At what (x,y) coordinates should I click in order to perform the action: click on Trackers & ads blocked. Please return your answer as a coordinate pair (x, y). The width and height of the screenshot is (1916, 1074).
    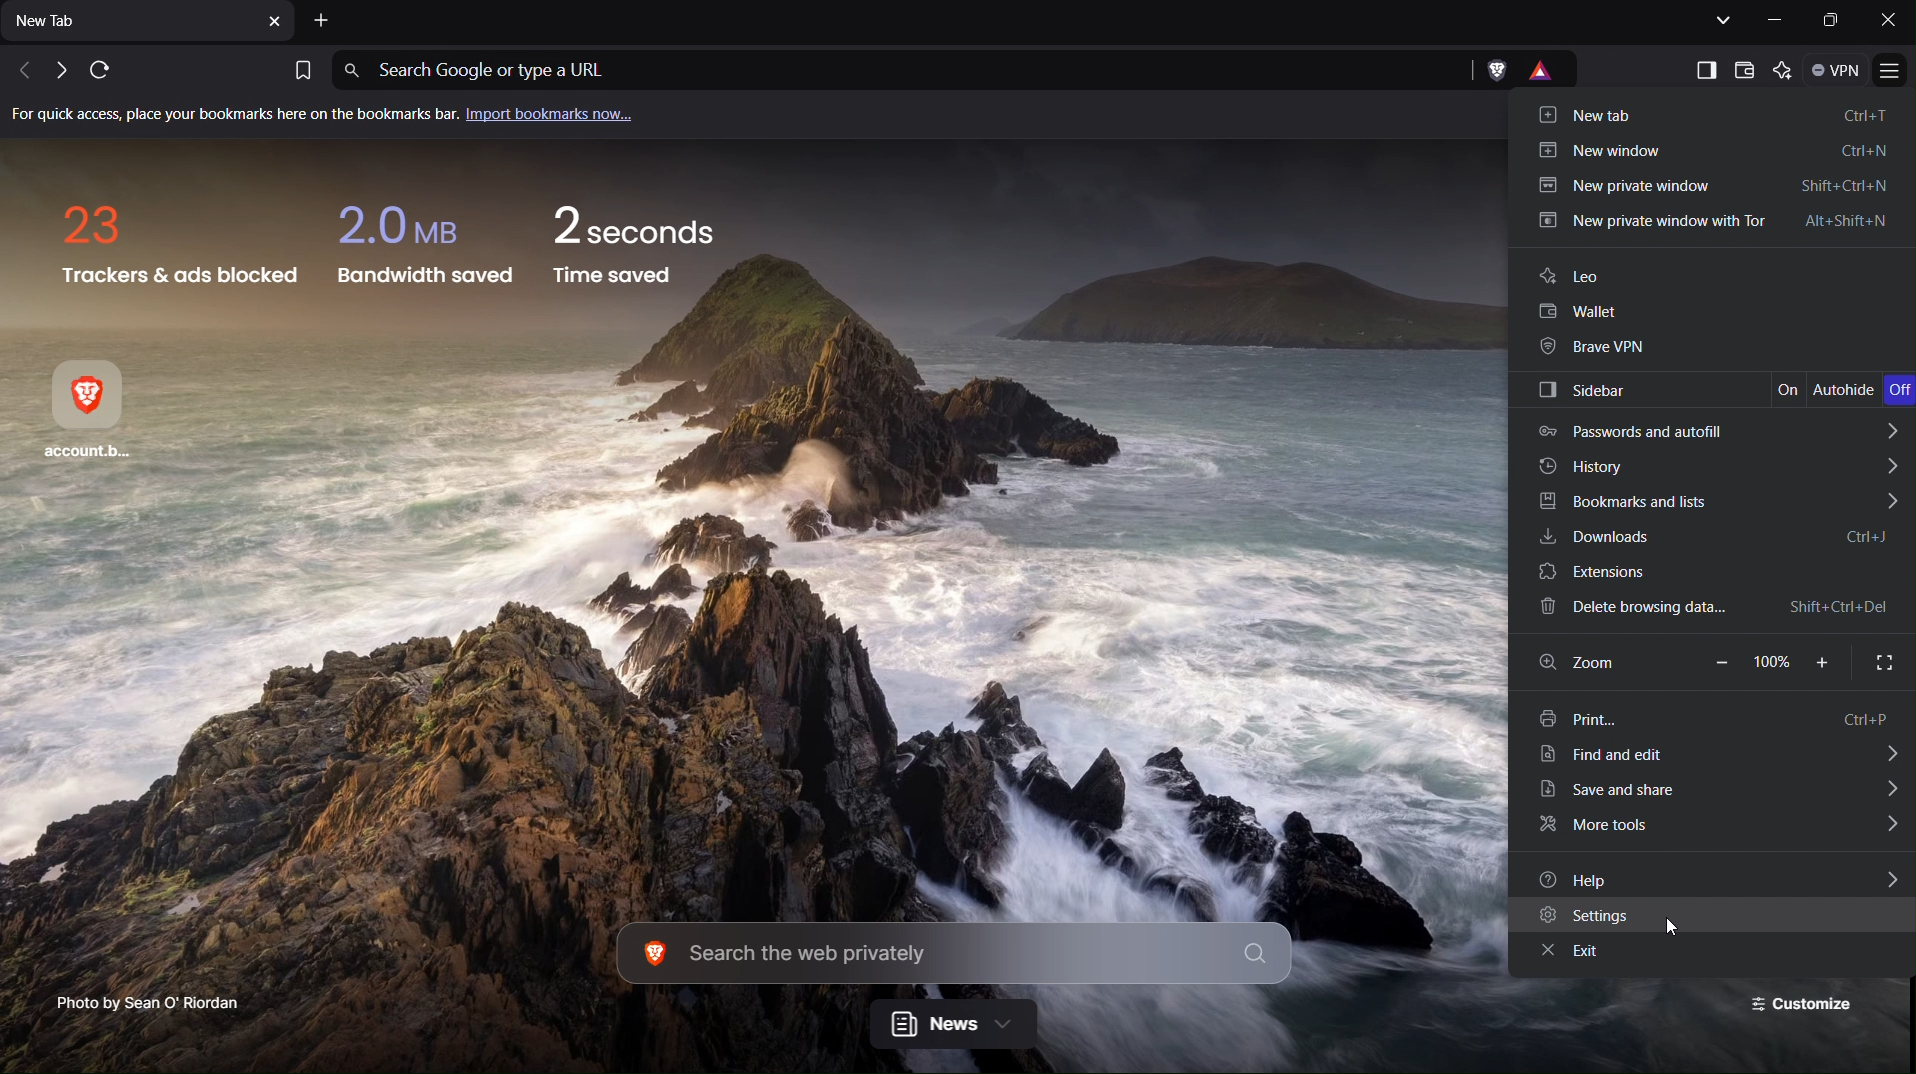
    Looking at the image, I should click on (175, 242).